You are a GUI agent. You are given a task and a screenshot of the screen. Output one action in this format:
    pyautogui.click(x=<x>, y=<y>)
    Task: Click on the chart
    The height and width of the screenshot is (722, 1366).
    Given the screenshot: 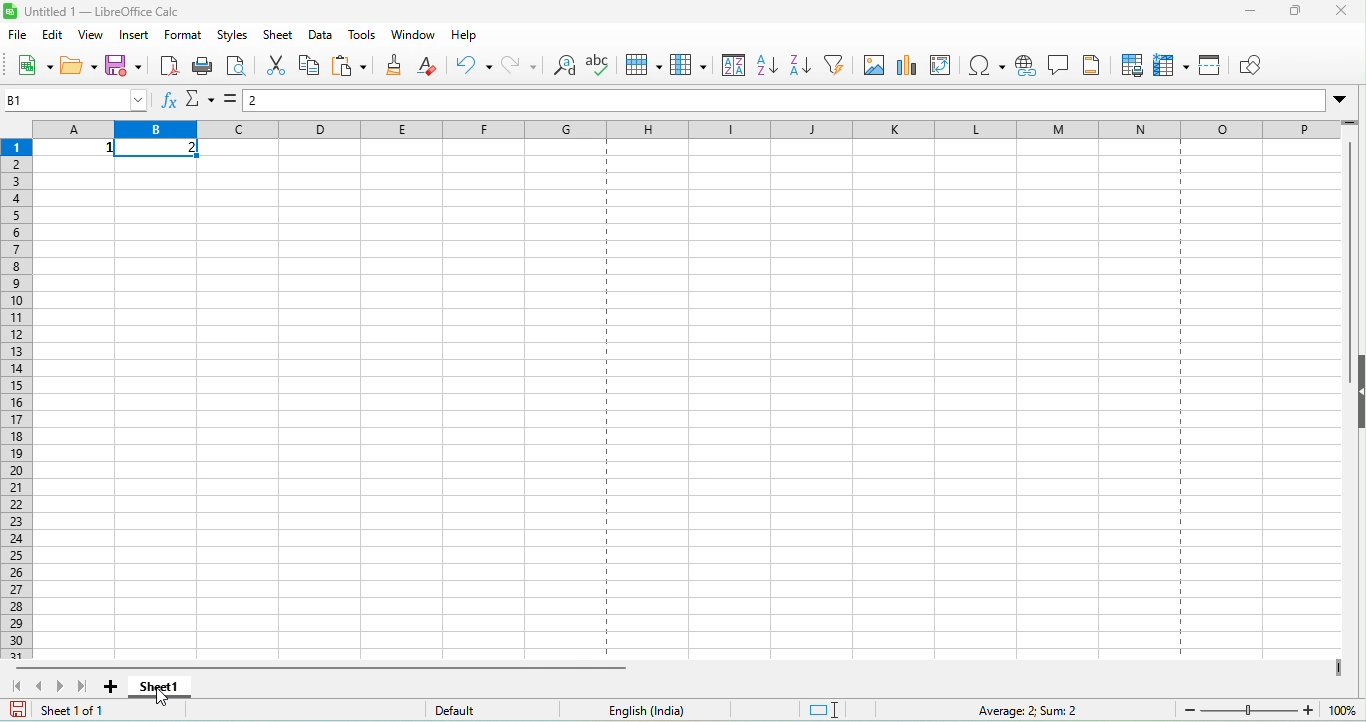 What is the action you would take?
    pyautogui.click(x=908, y=68)
    